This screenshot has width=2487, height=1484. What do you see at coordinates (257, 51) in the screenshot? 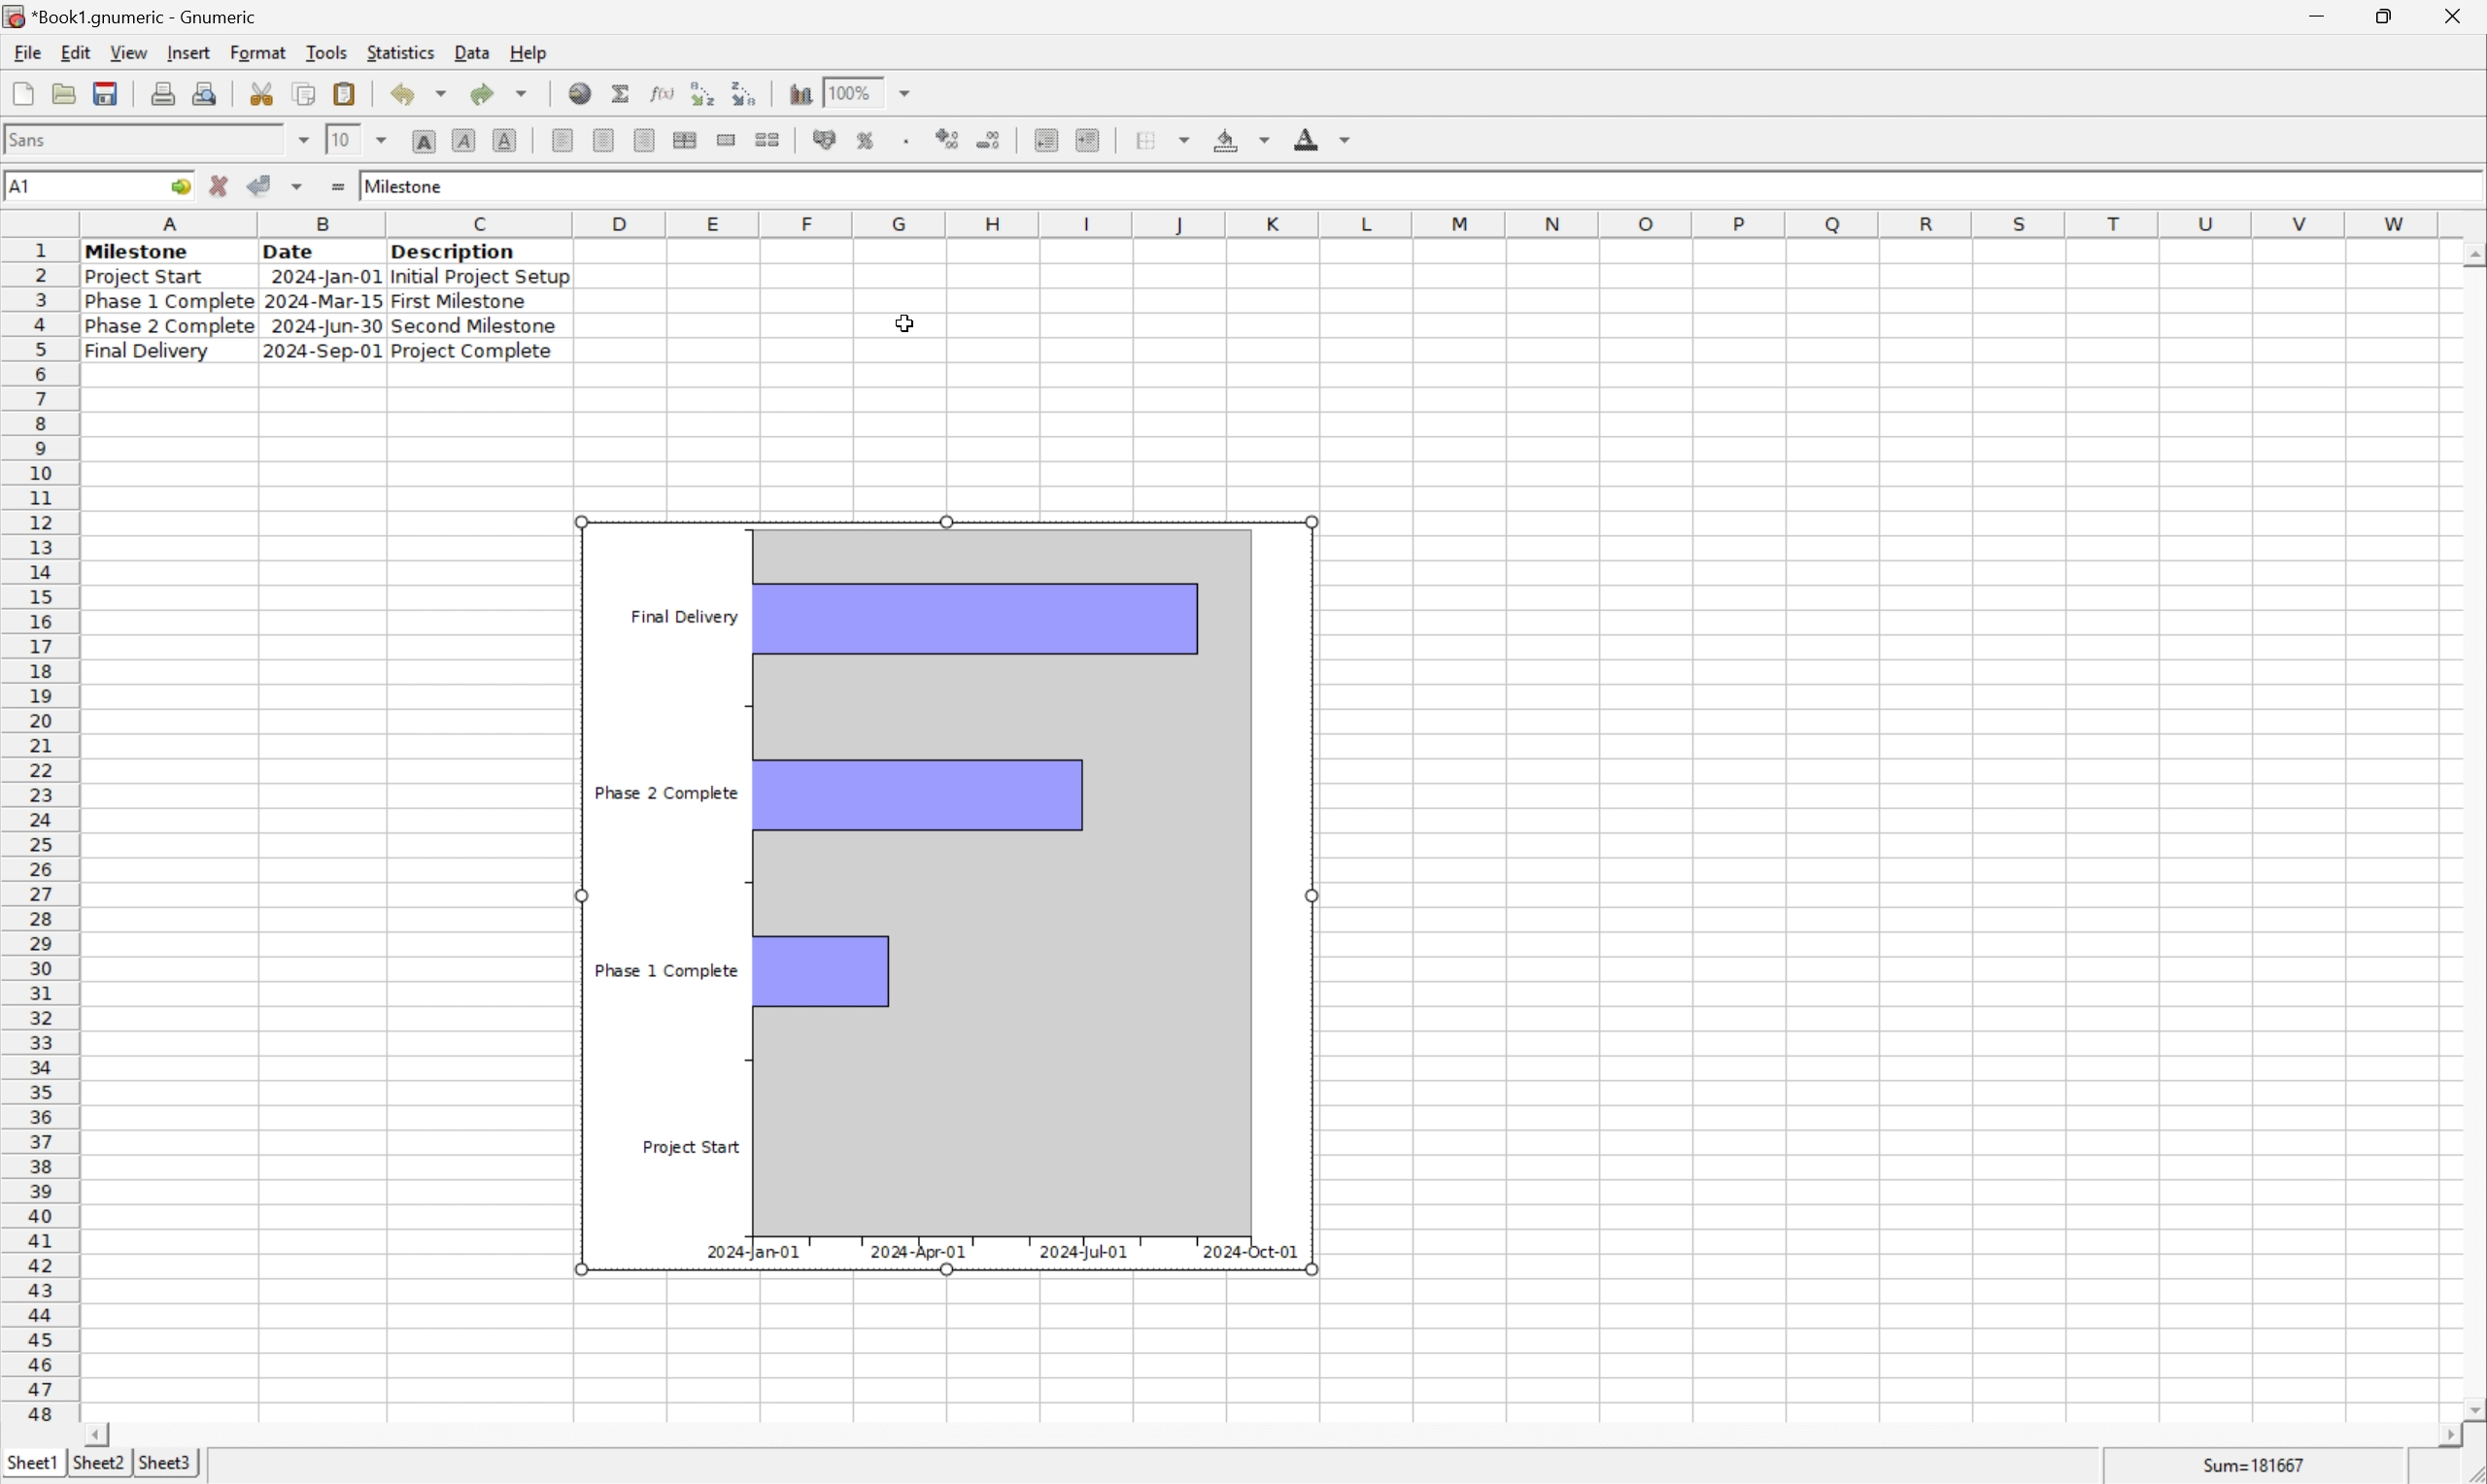
I see `format` at bounding box center [257, 51].